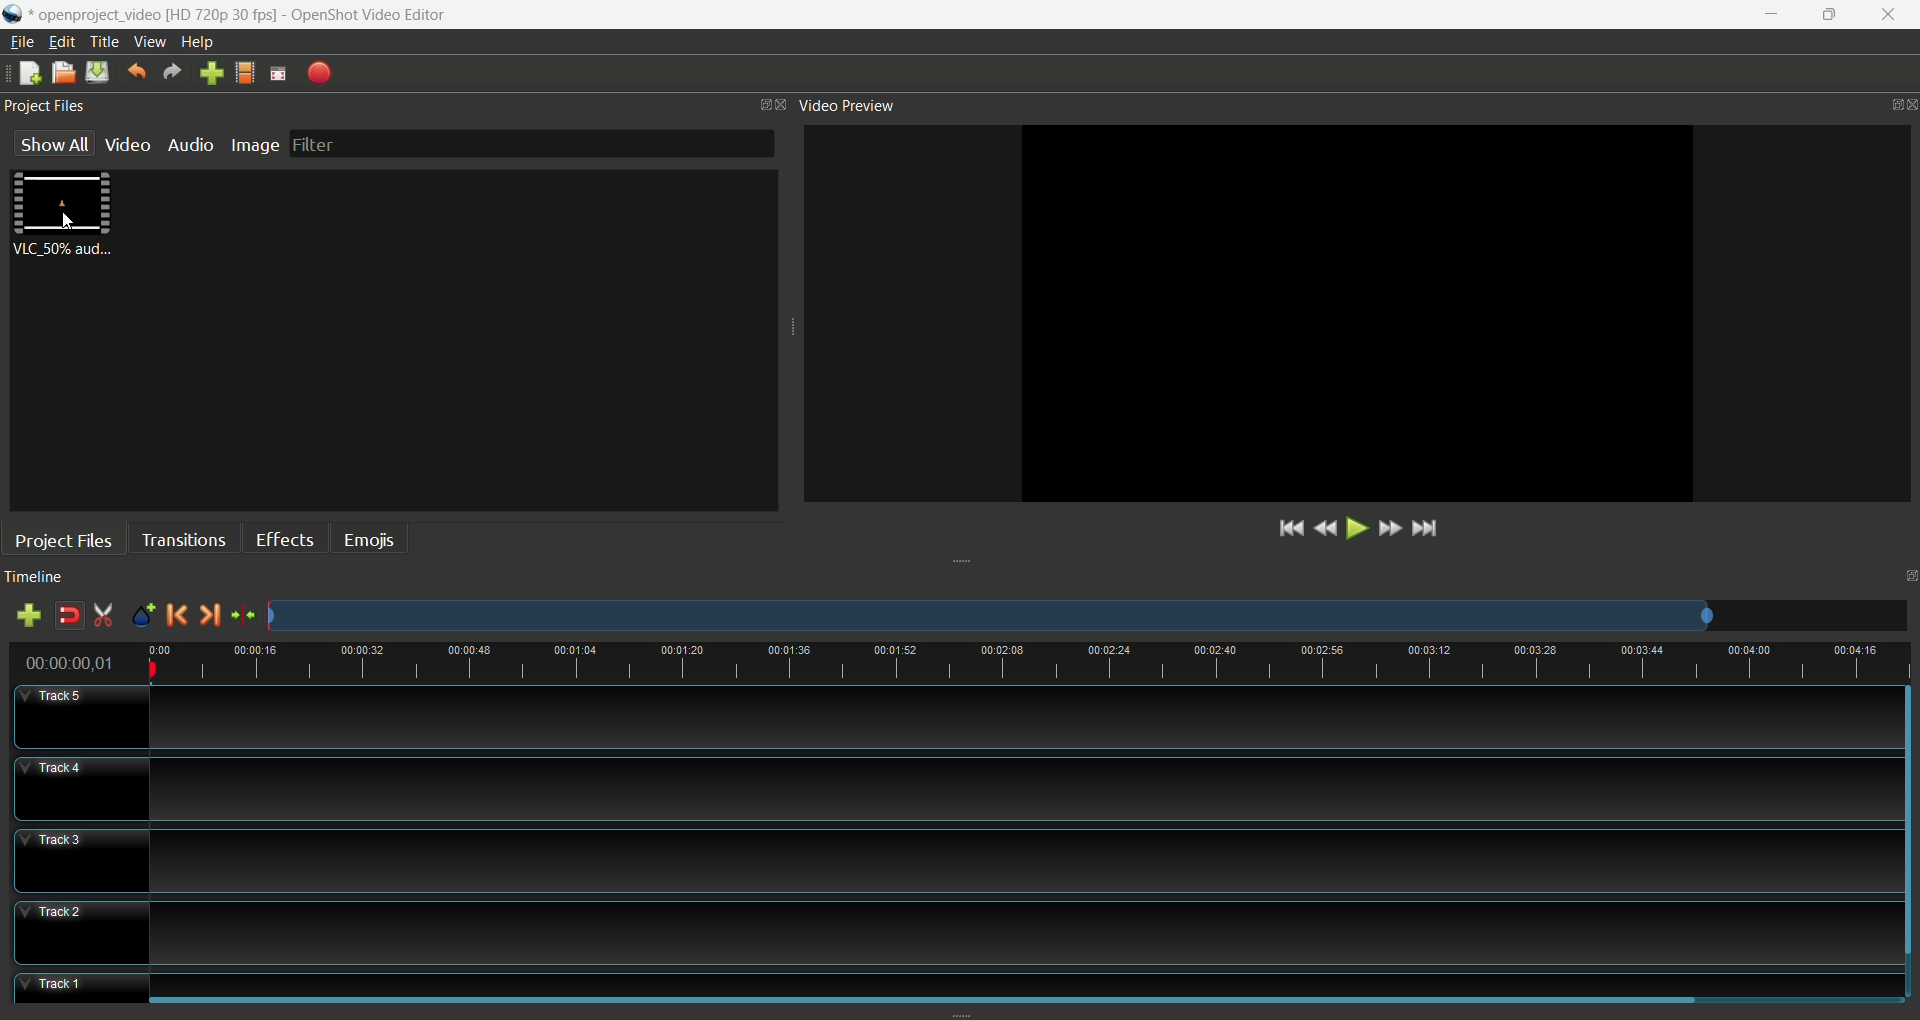  Describe the element at coordinates (63, 73) in the screenshot. I see `open project` at that location.